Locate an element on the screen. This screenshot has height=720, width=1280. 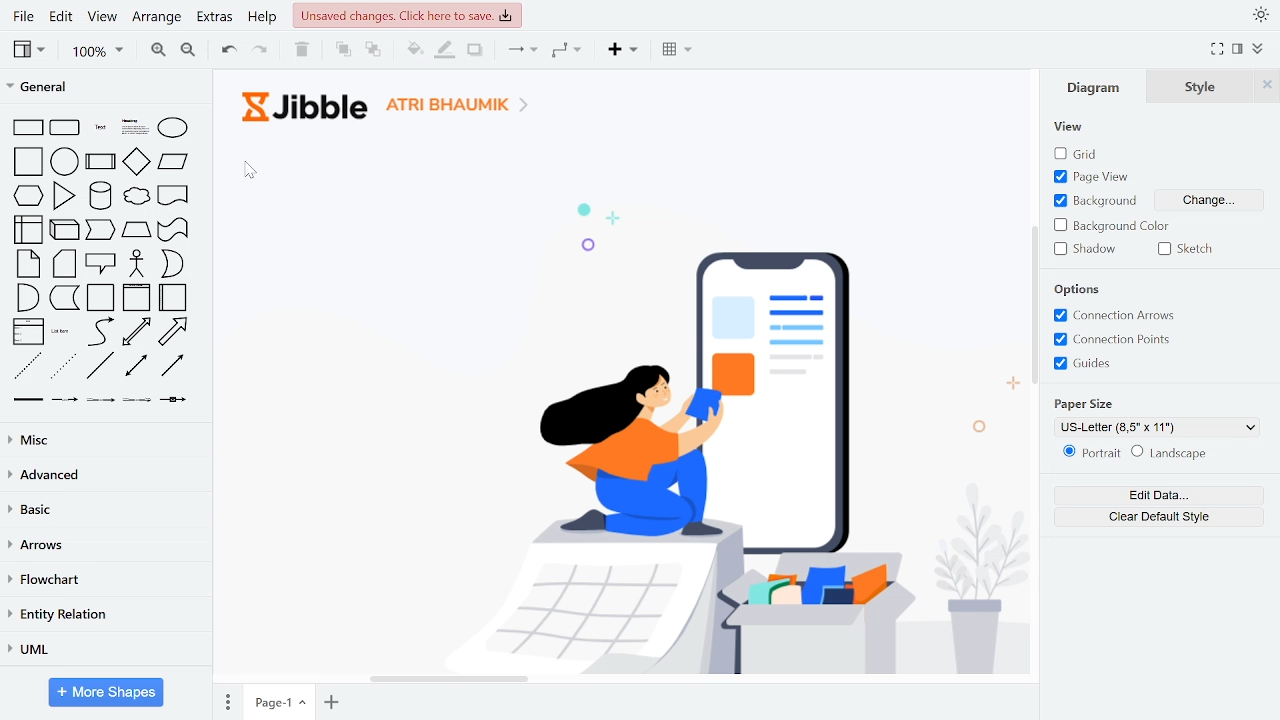
help is located at coordinates (263, 20).